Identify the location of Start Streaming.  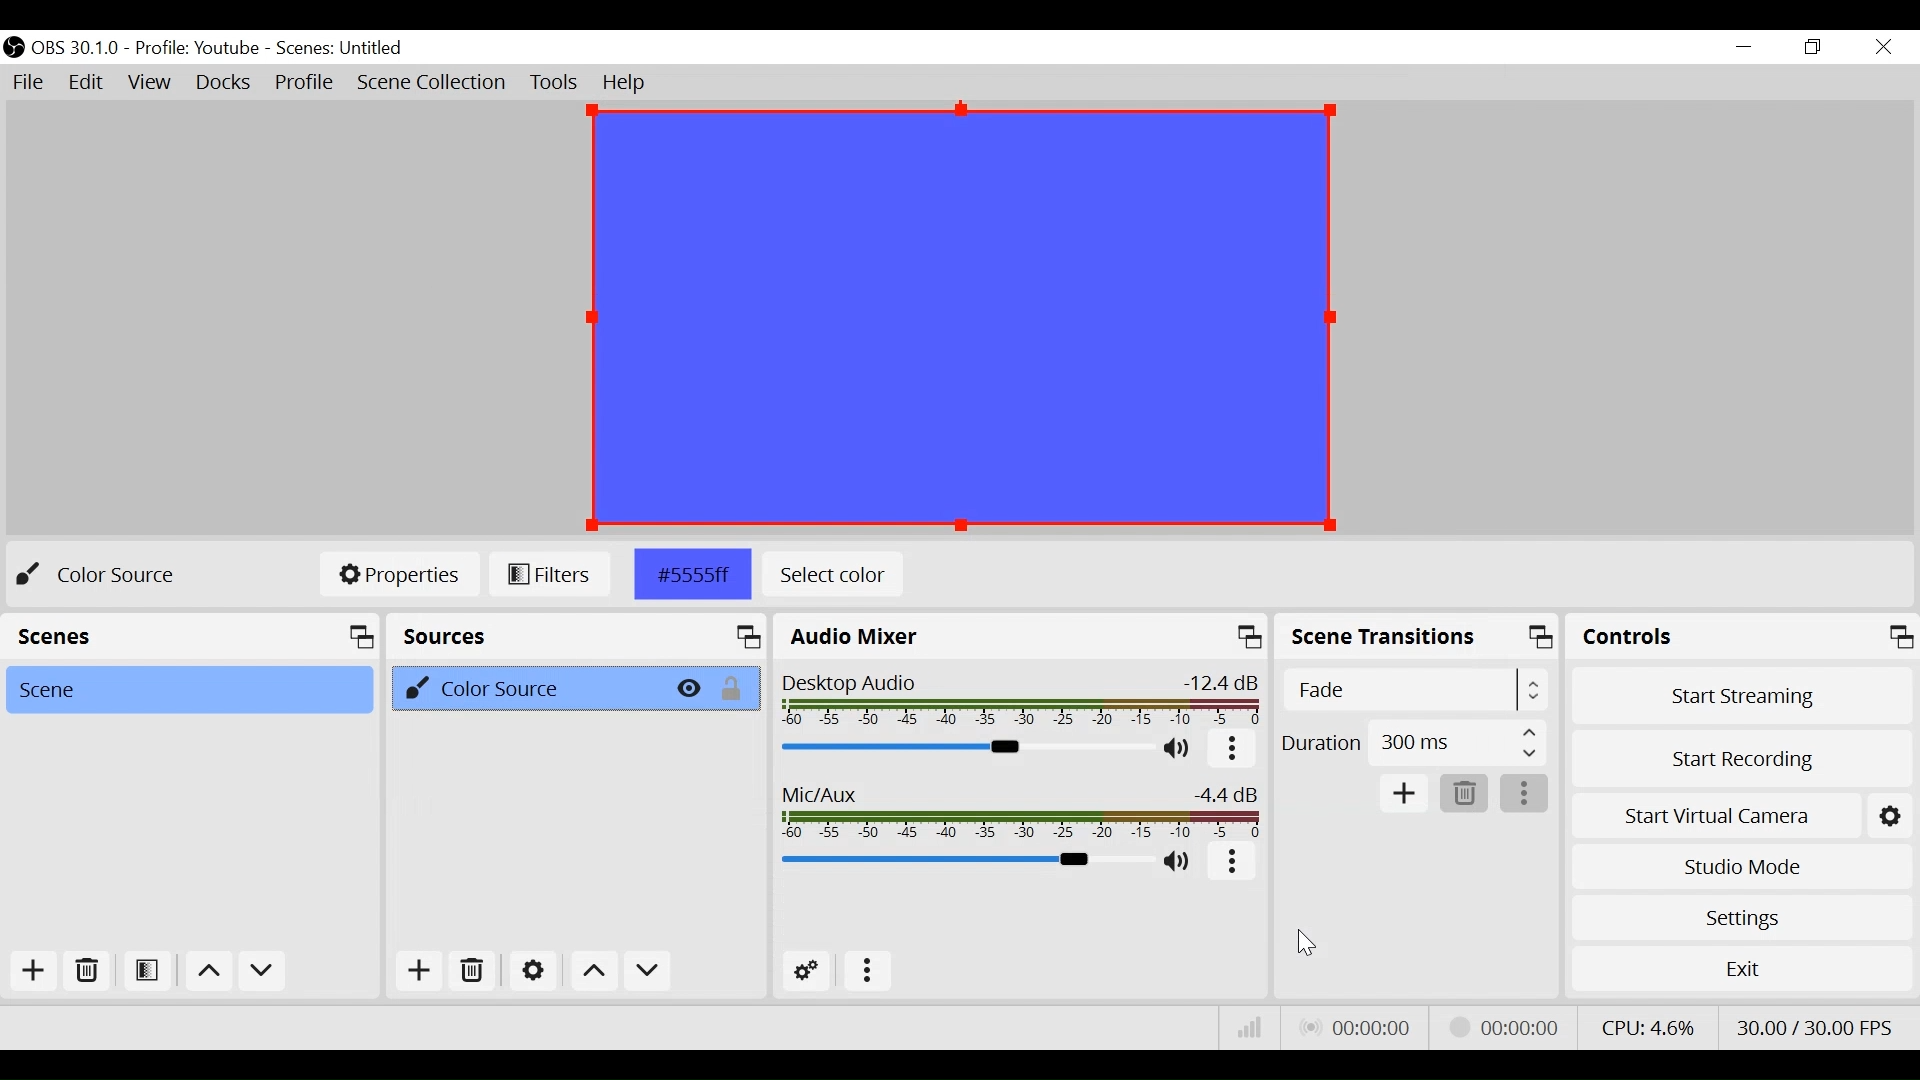
(1742, 700).